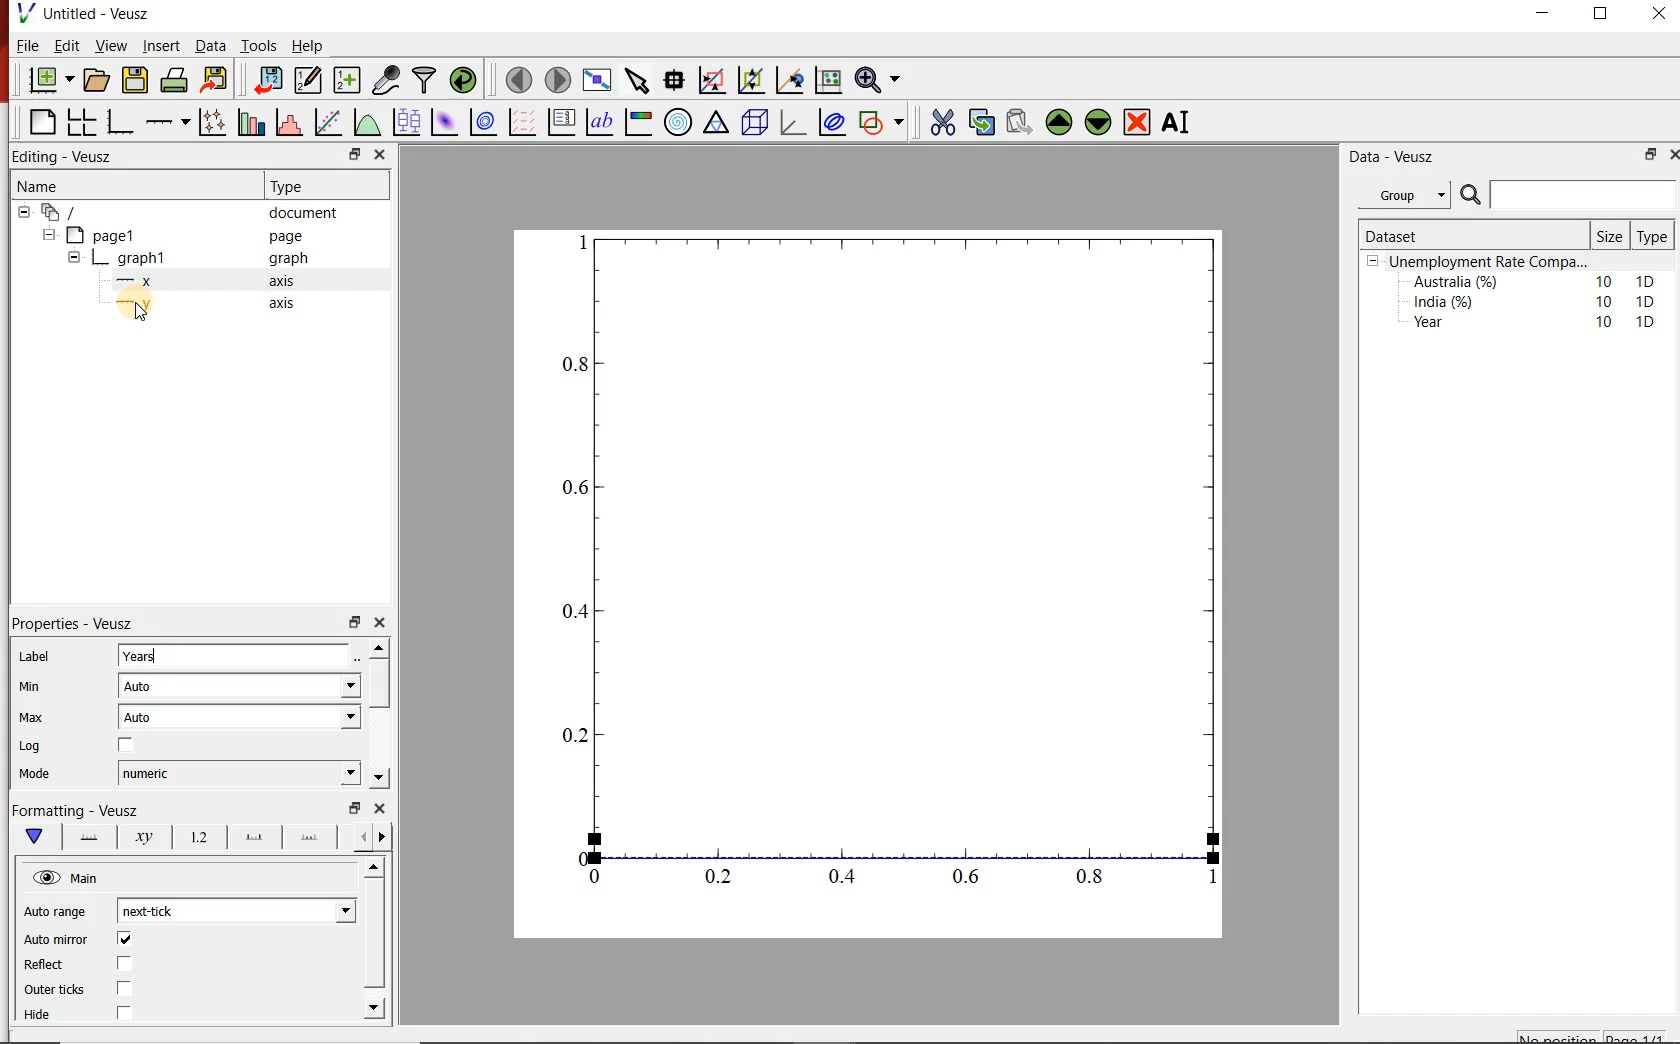  What do you see at coordinates (381, 623) in the screenshot?
I see `close` at bounding box center [381, 623].